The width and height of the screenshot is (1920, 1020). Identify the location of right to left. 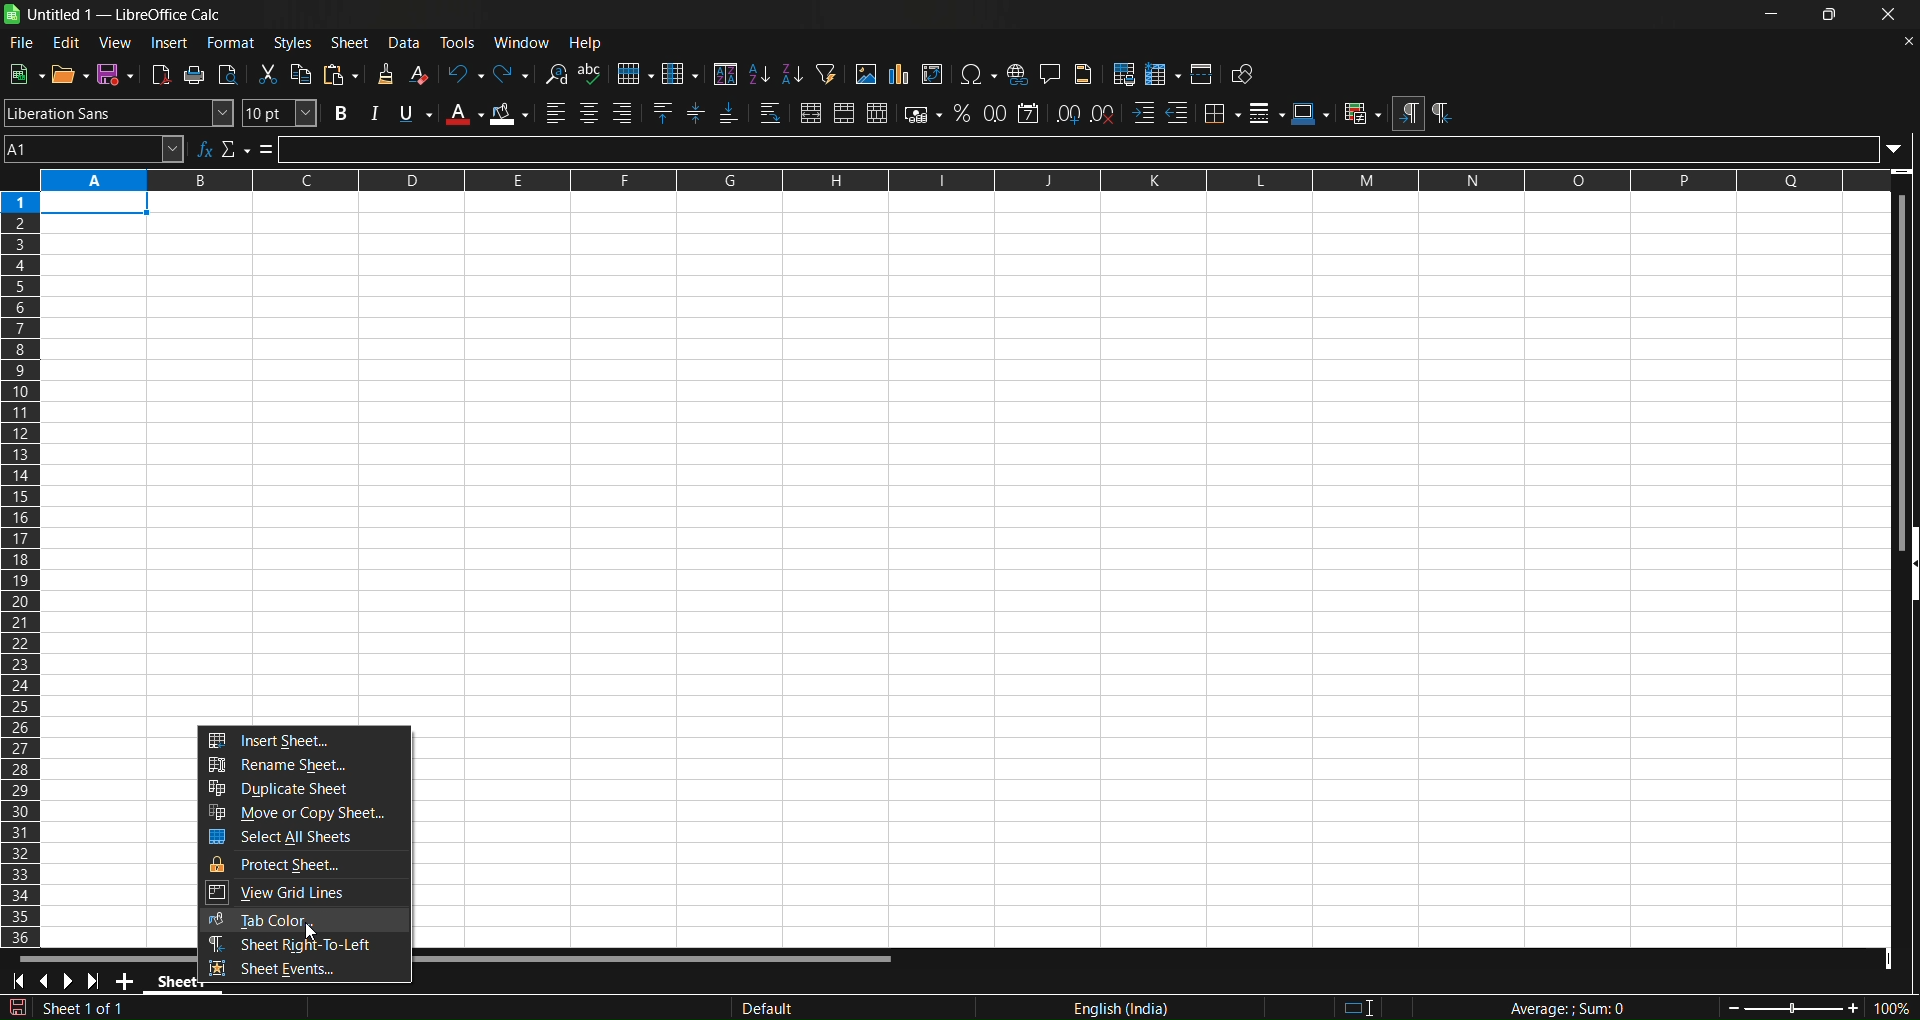
(1441, 114).